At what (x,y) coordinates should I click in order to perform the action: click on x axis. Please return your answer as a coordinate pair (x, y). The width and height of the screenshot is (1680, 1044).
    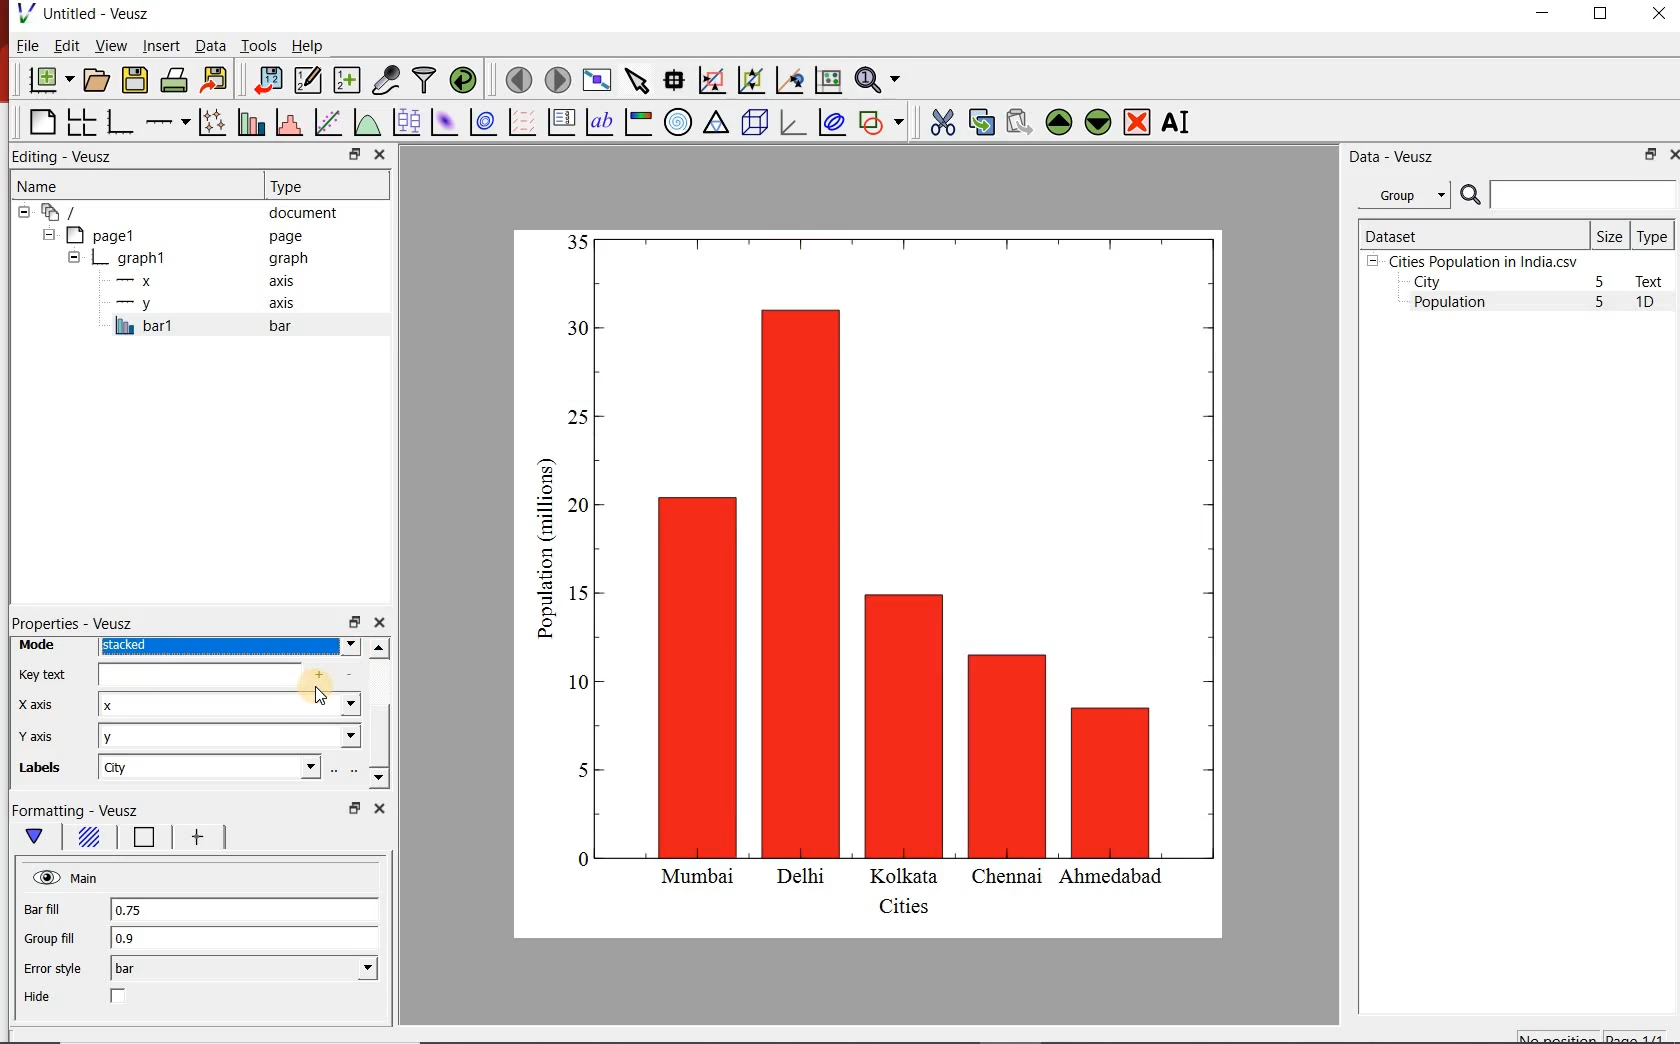
    Looking at the image, I should click on (42, 706).